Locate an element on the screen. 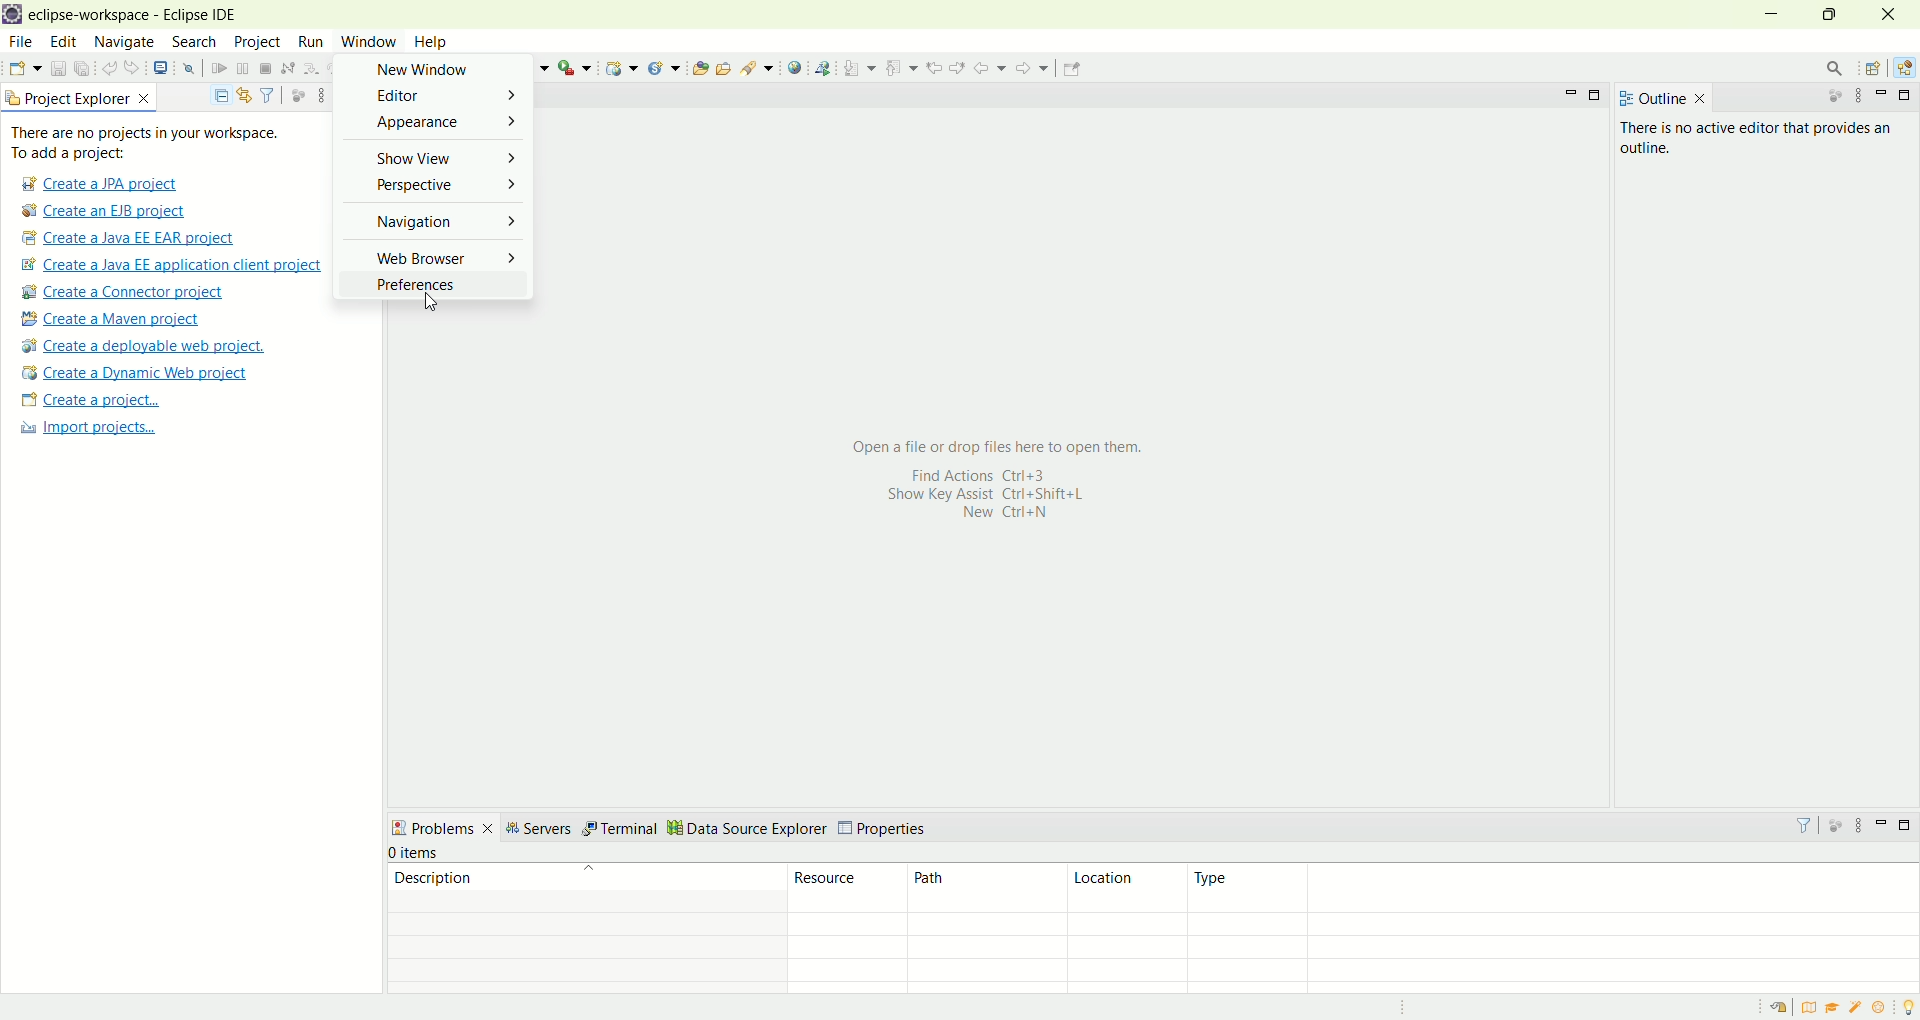  appearance is located at coordinates (434, 124).